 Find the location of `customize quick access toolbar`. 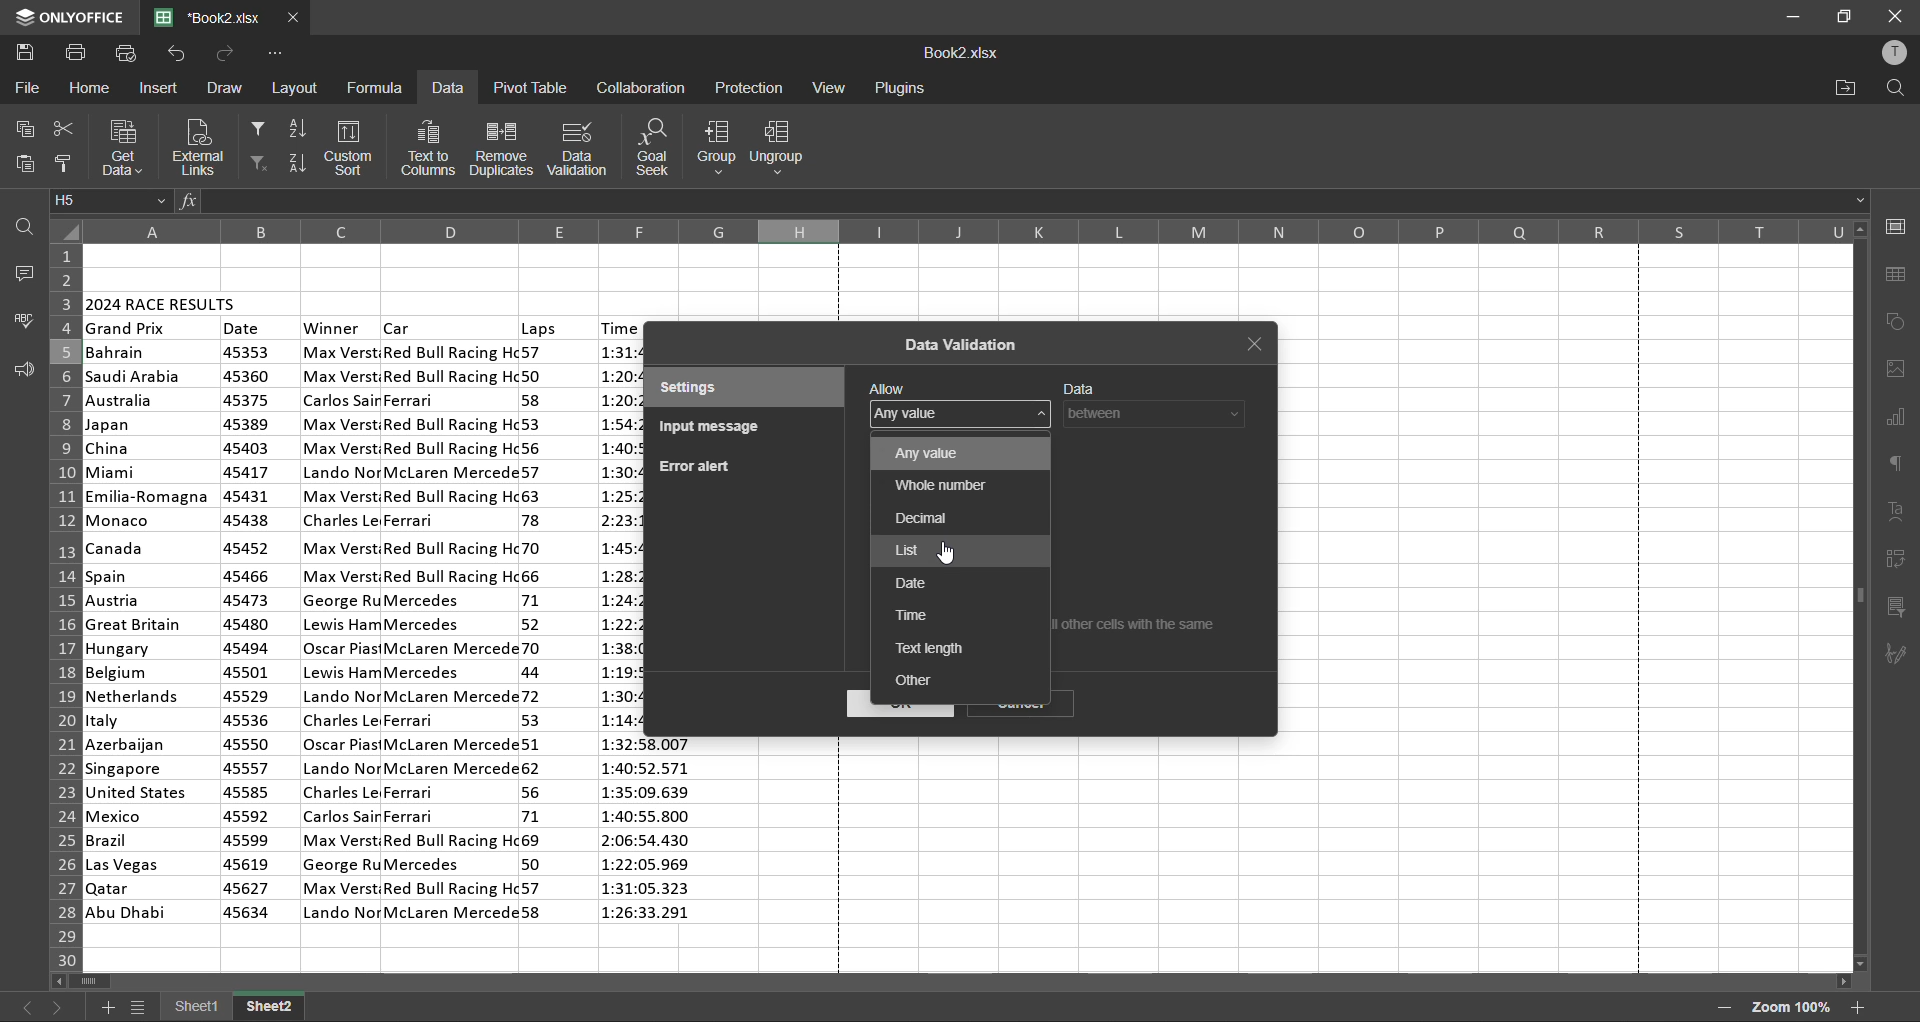

customize quick access toolbar is located at coordinates (273, 54).